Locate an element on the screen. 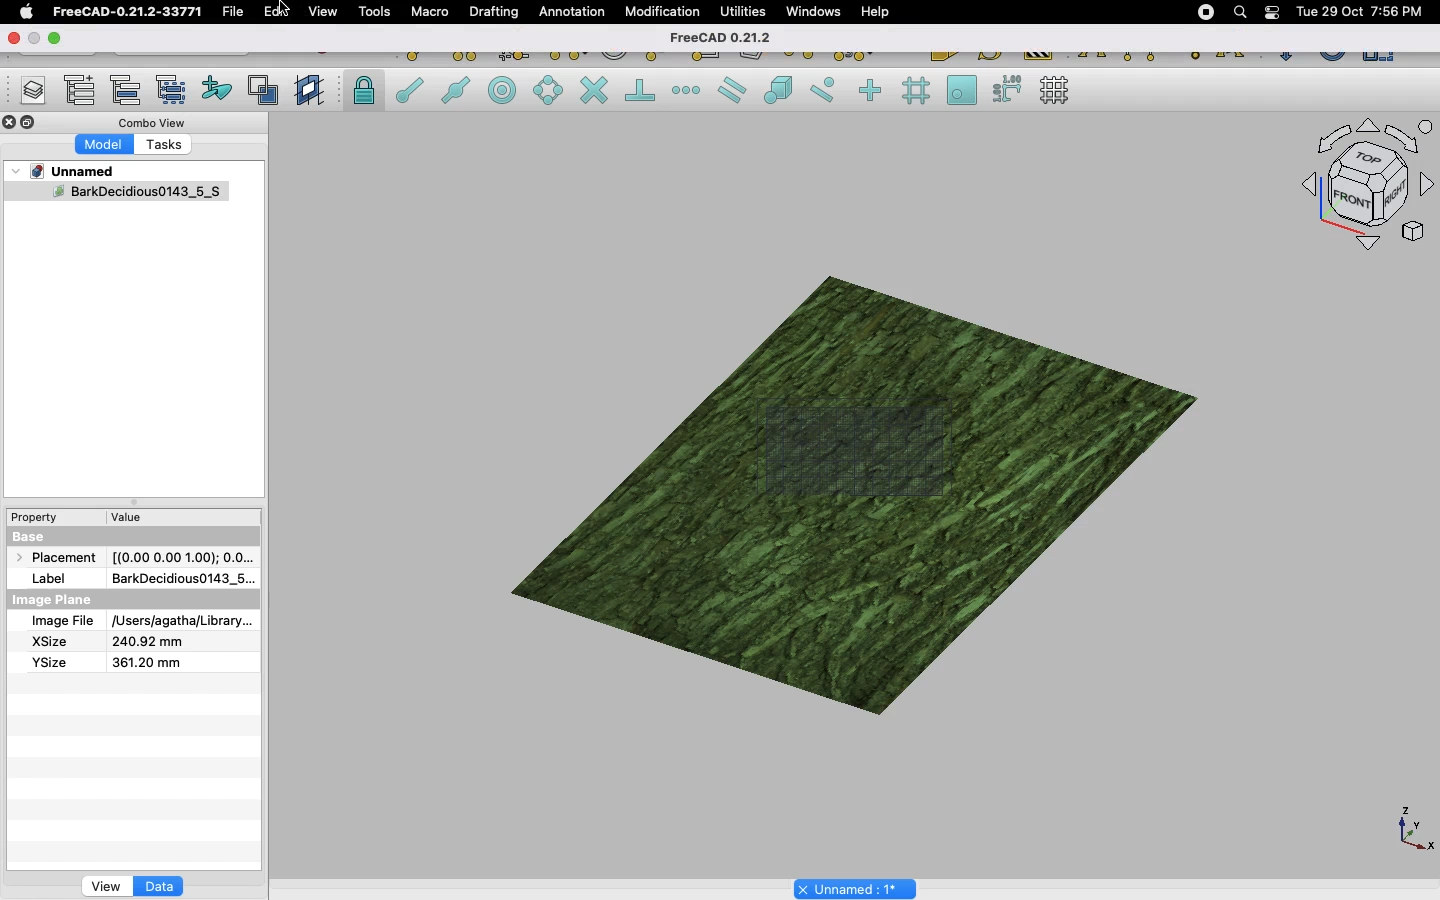 Image resolution: width=1440 pixels, height=900 pixels. Close is located at coordinates (10, 124).